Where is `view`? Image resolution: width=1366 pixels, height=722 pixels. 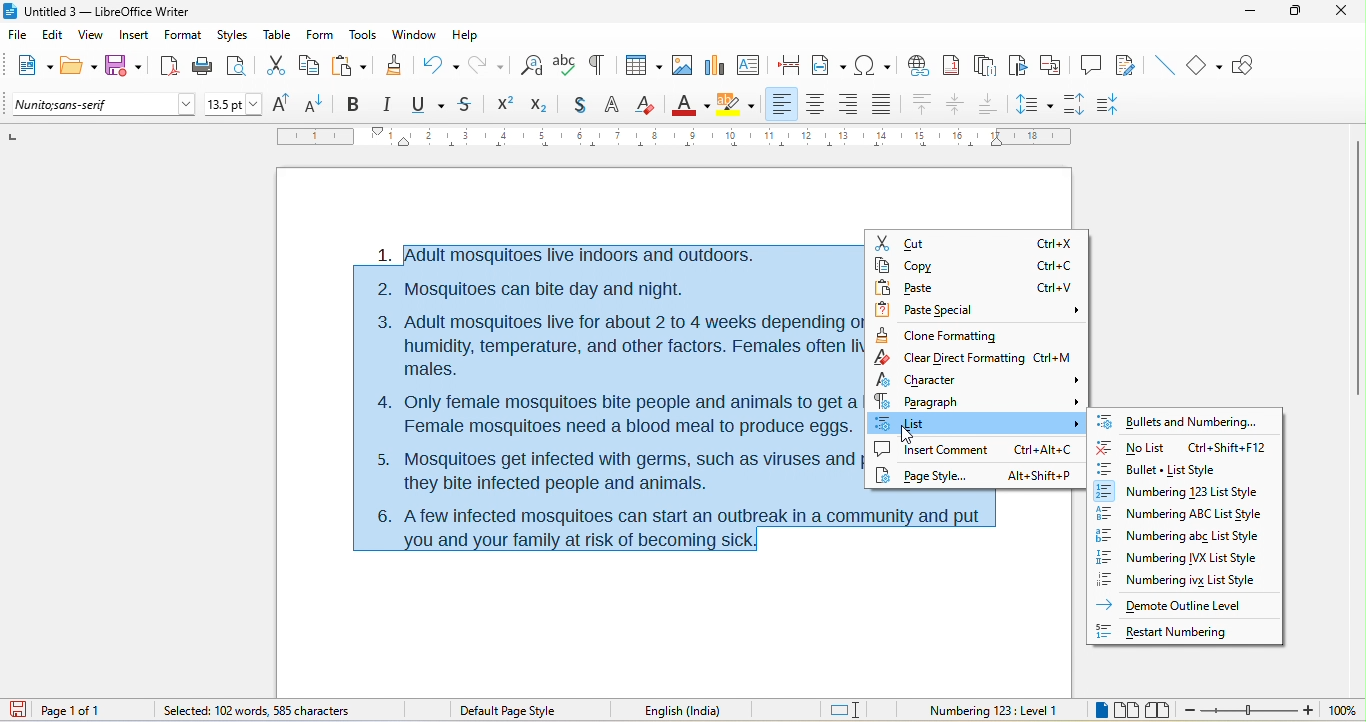
view is located at coordinates (93, 36).